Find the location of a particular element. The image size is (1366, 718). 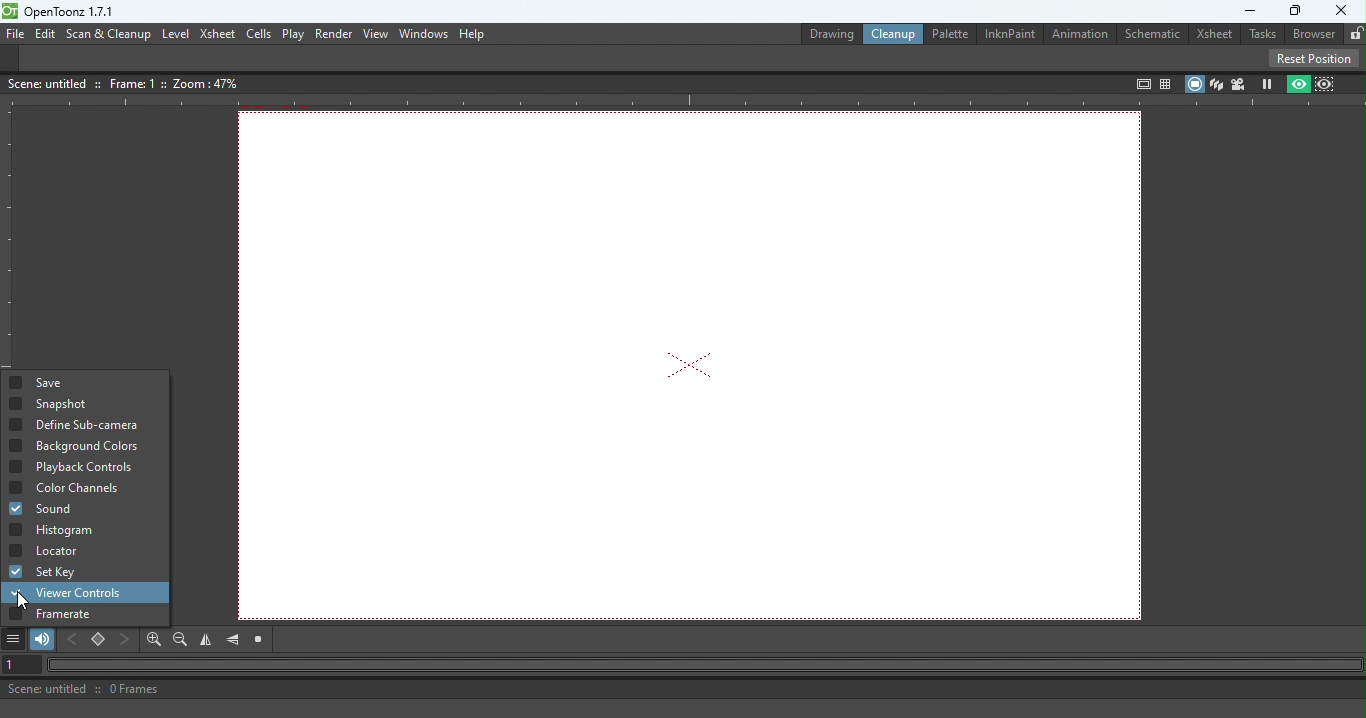

Vertical ruler is located at coordinates (9, 238).